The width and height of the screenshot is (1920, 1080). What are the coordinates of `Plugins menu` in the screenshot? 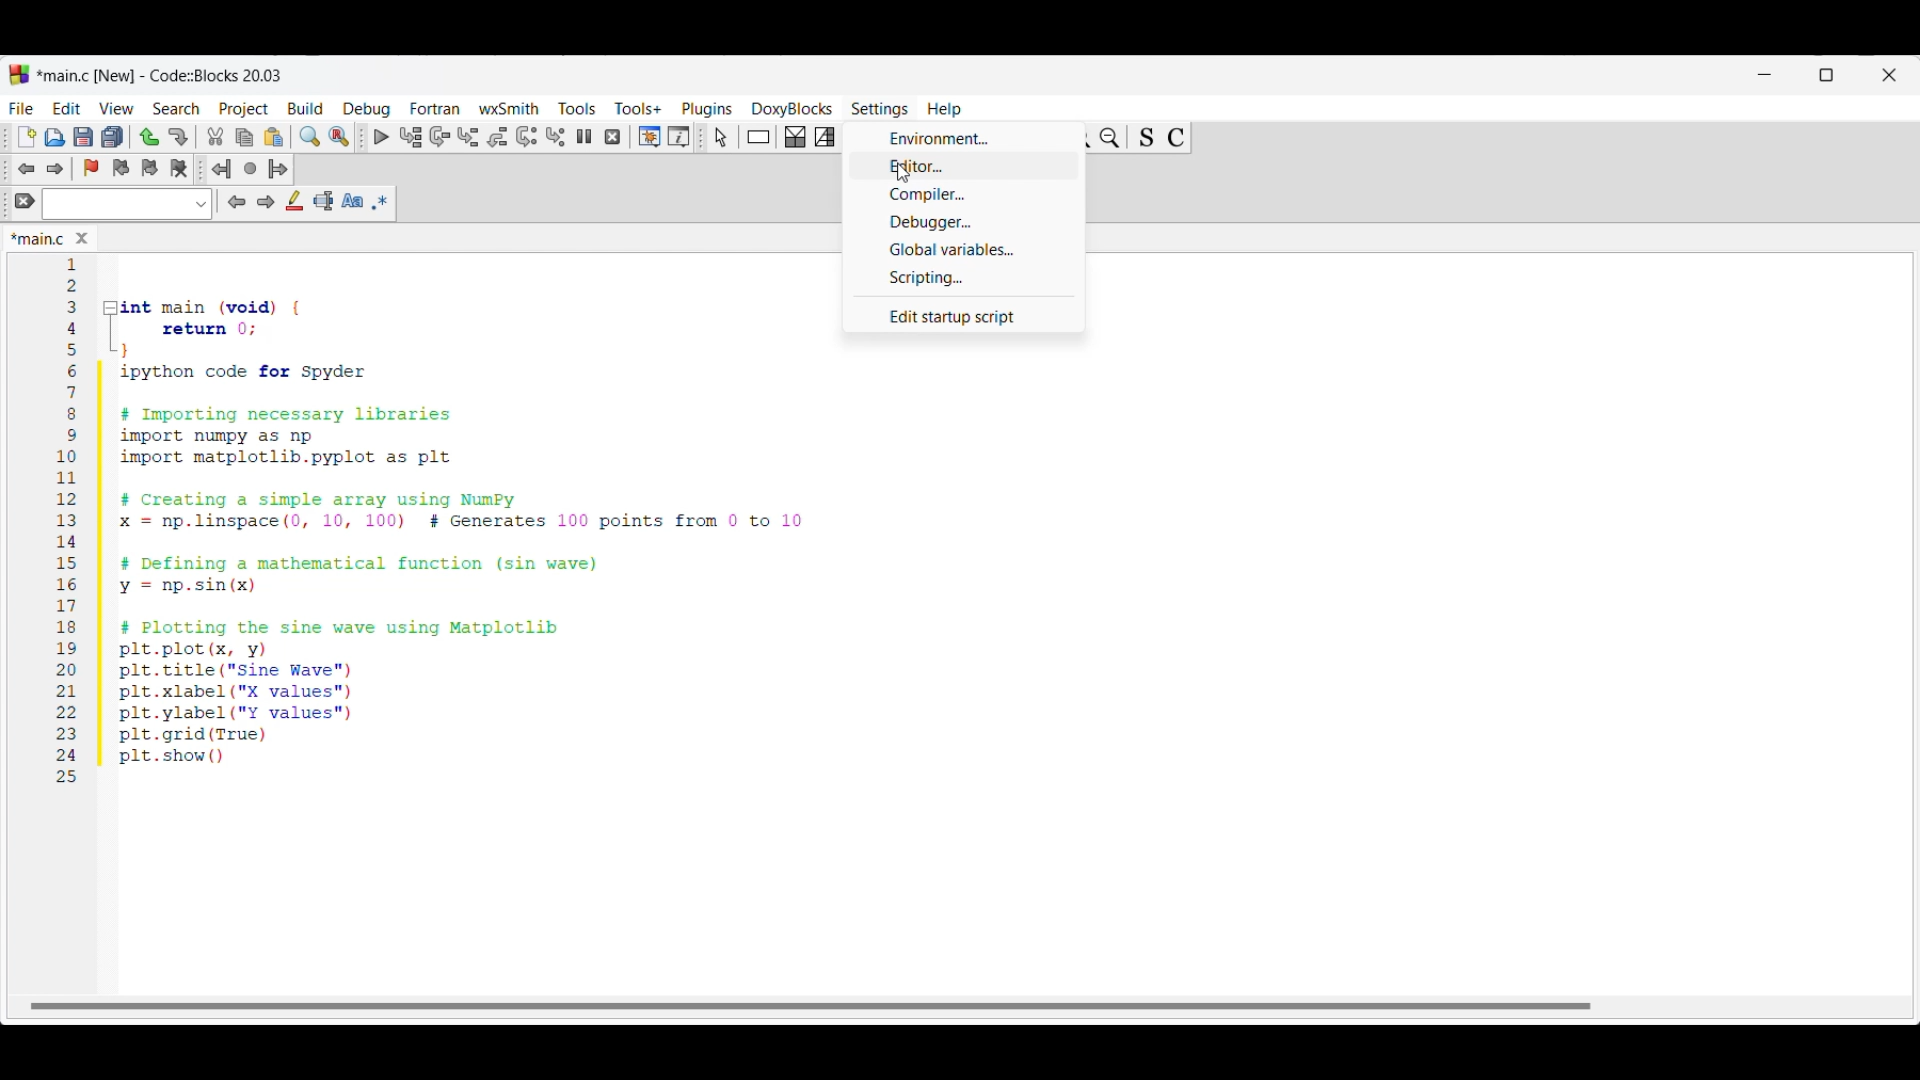 It's located at (707, 110).